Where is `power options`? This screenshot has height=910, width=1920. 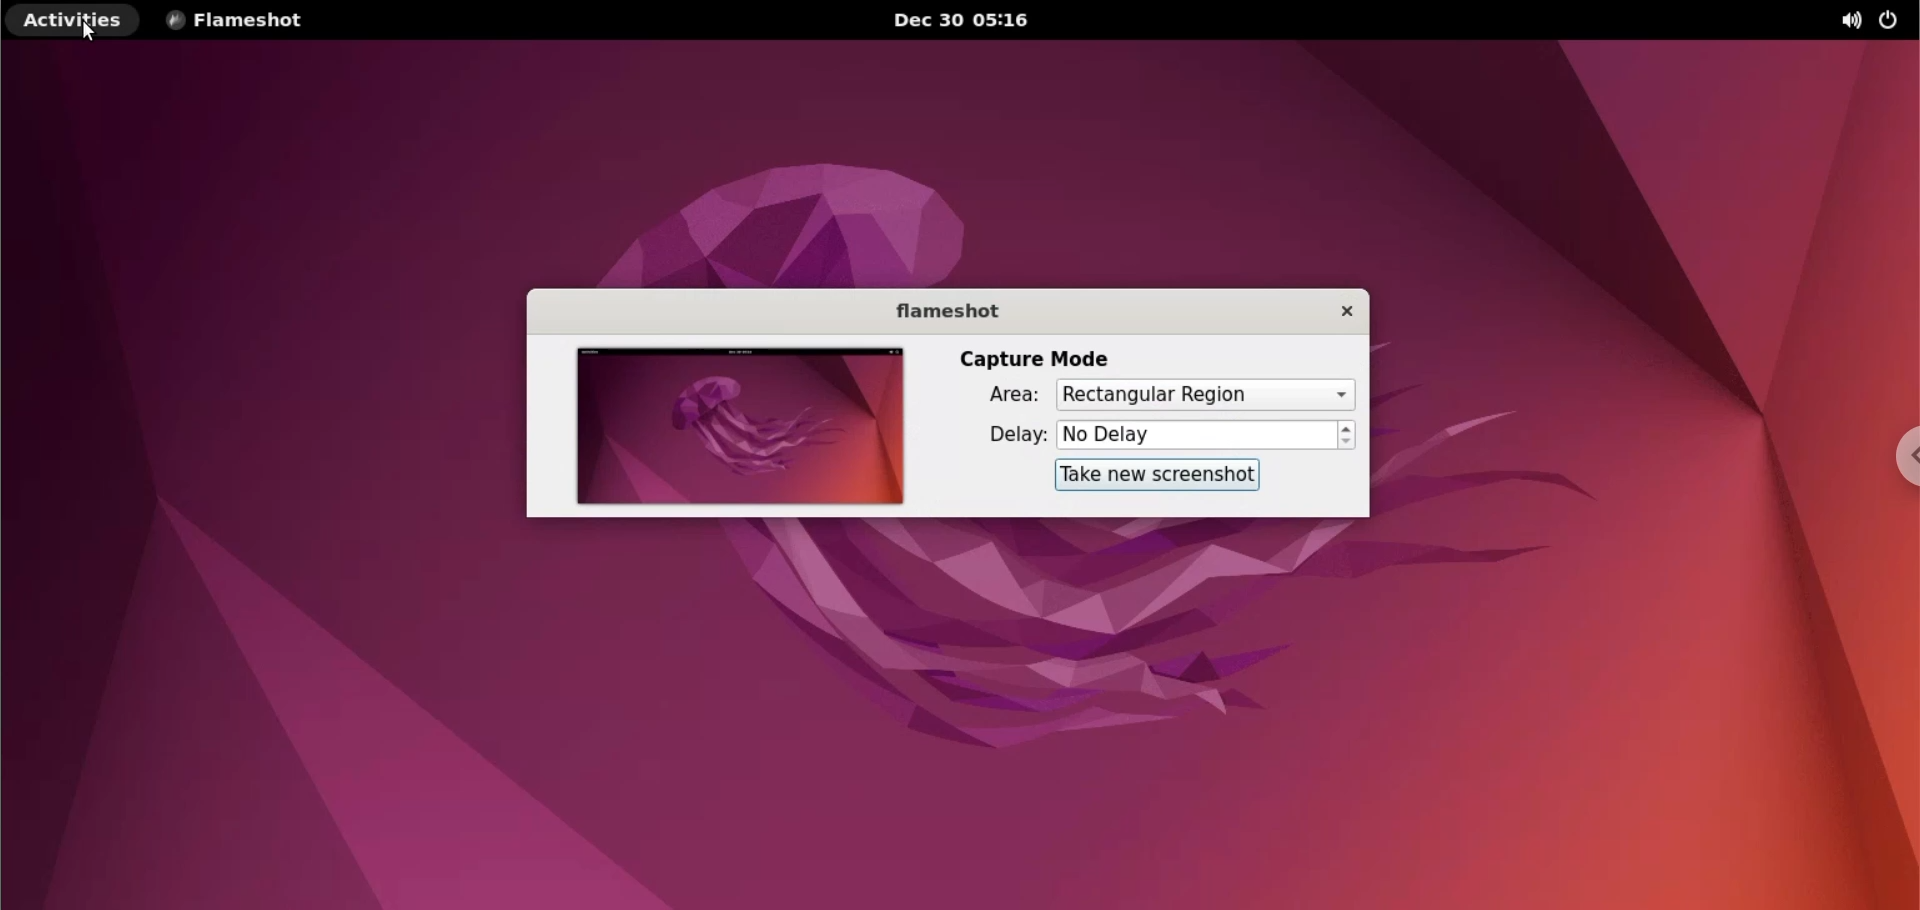
power options is located at coordinates (1892, 23).